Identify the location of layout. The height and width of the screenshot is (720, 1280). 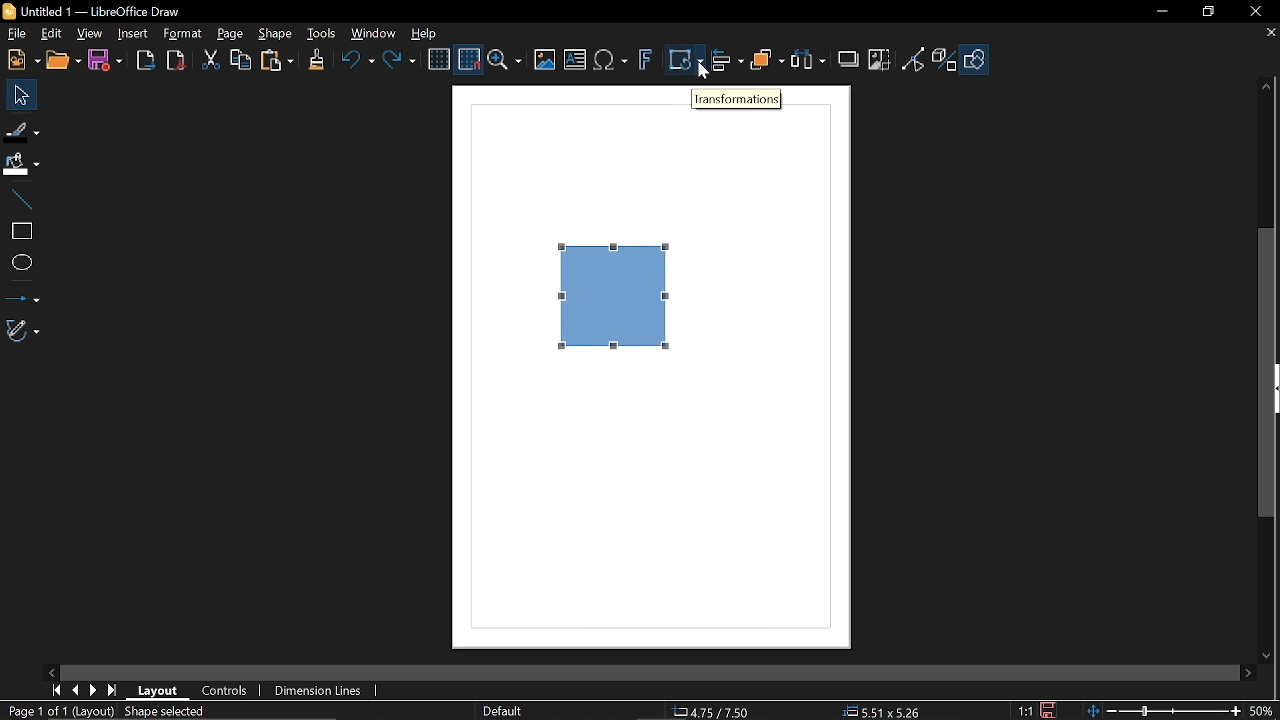
(158, 692).